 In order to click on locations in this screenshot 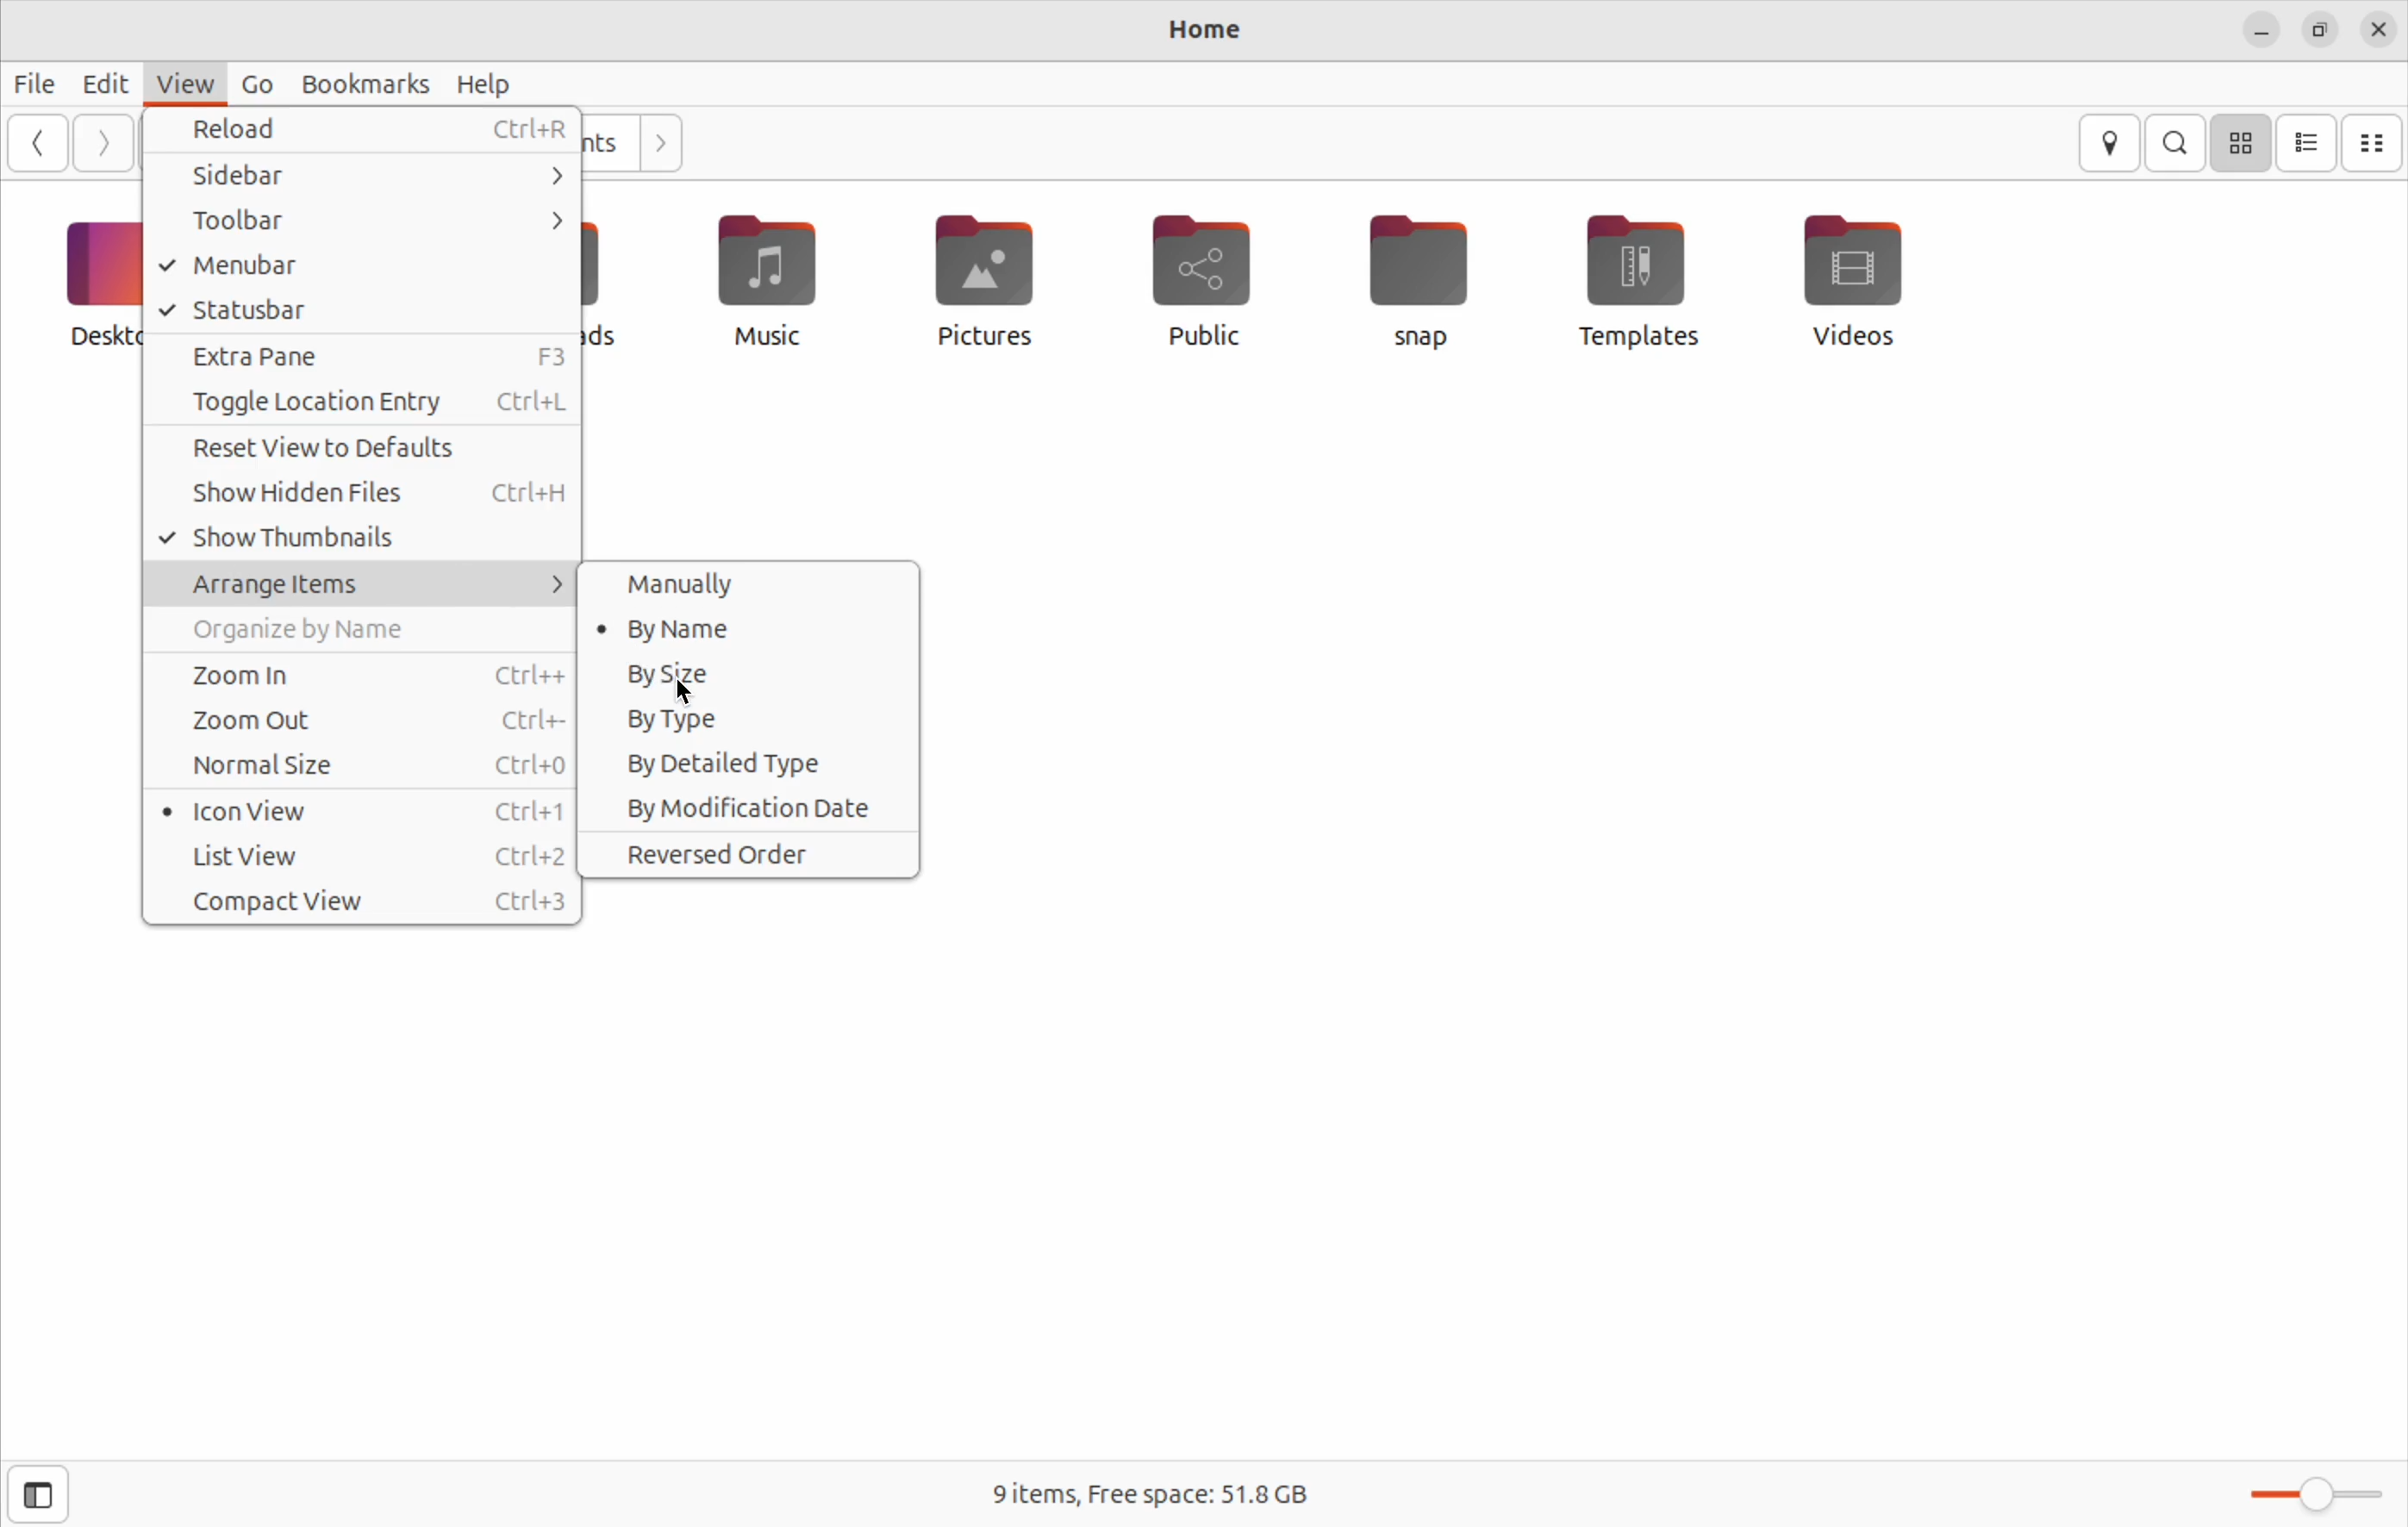, I will do `click(2108, 142)`.